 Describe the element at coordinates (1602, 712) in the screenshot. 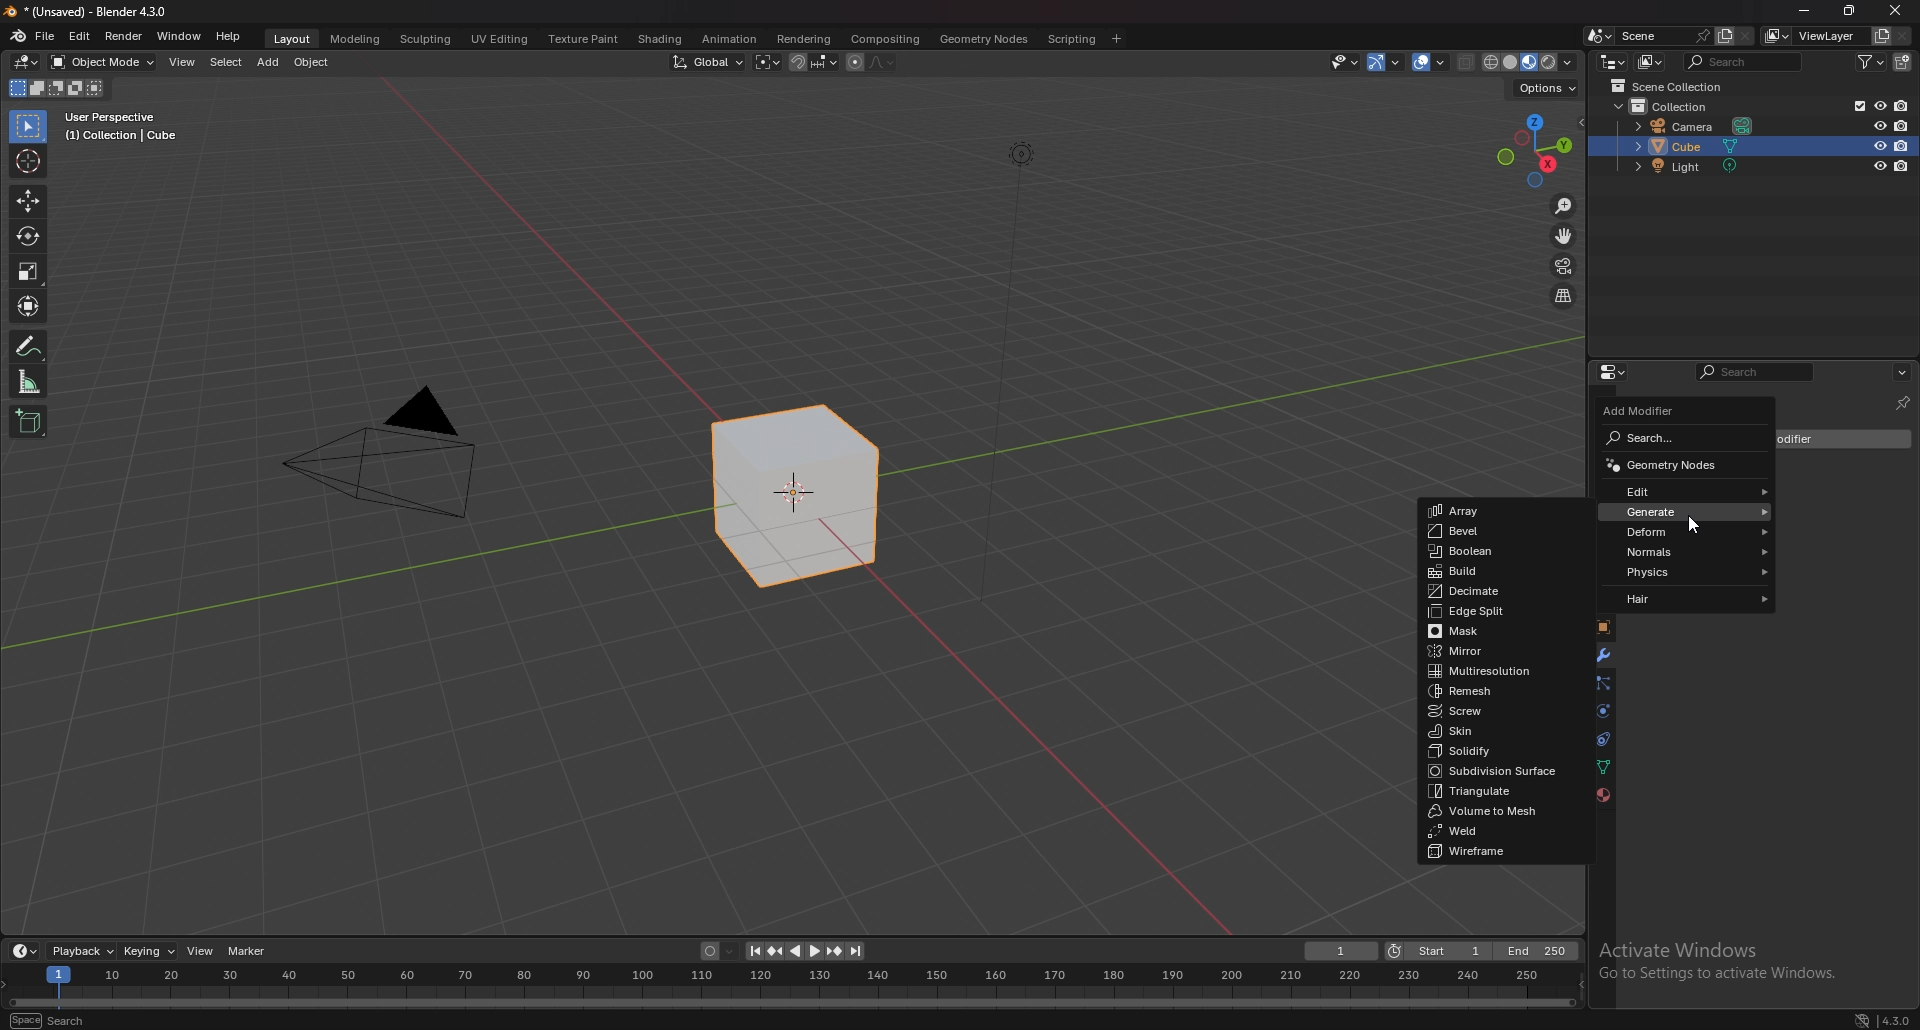

I see `physics` at that location.